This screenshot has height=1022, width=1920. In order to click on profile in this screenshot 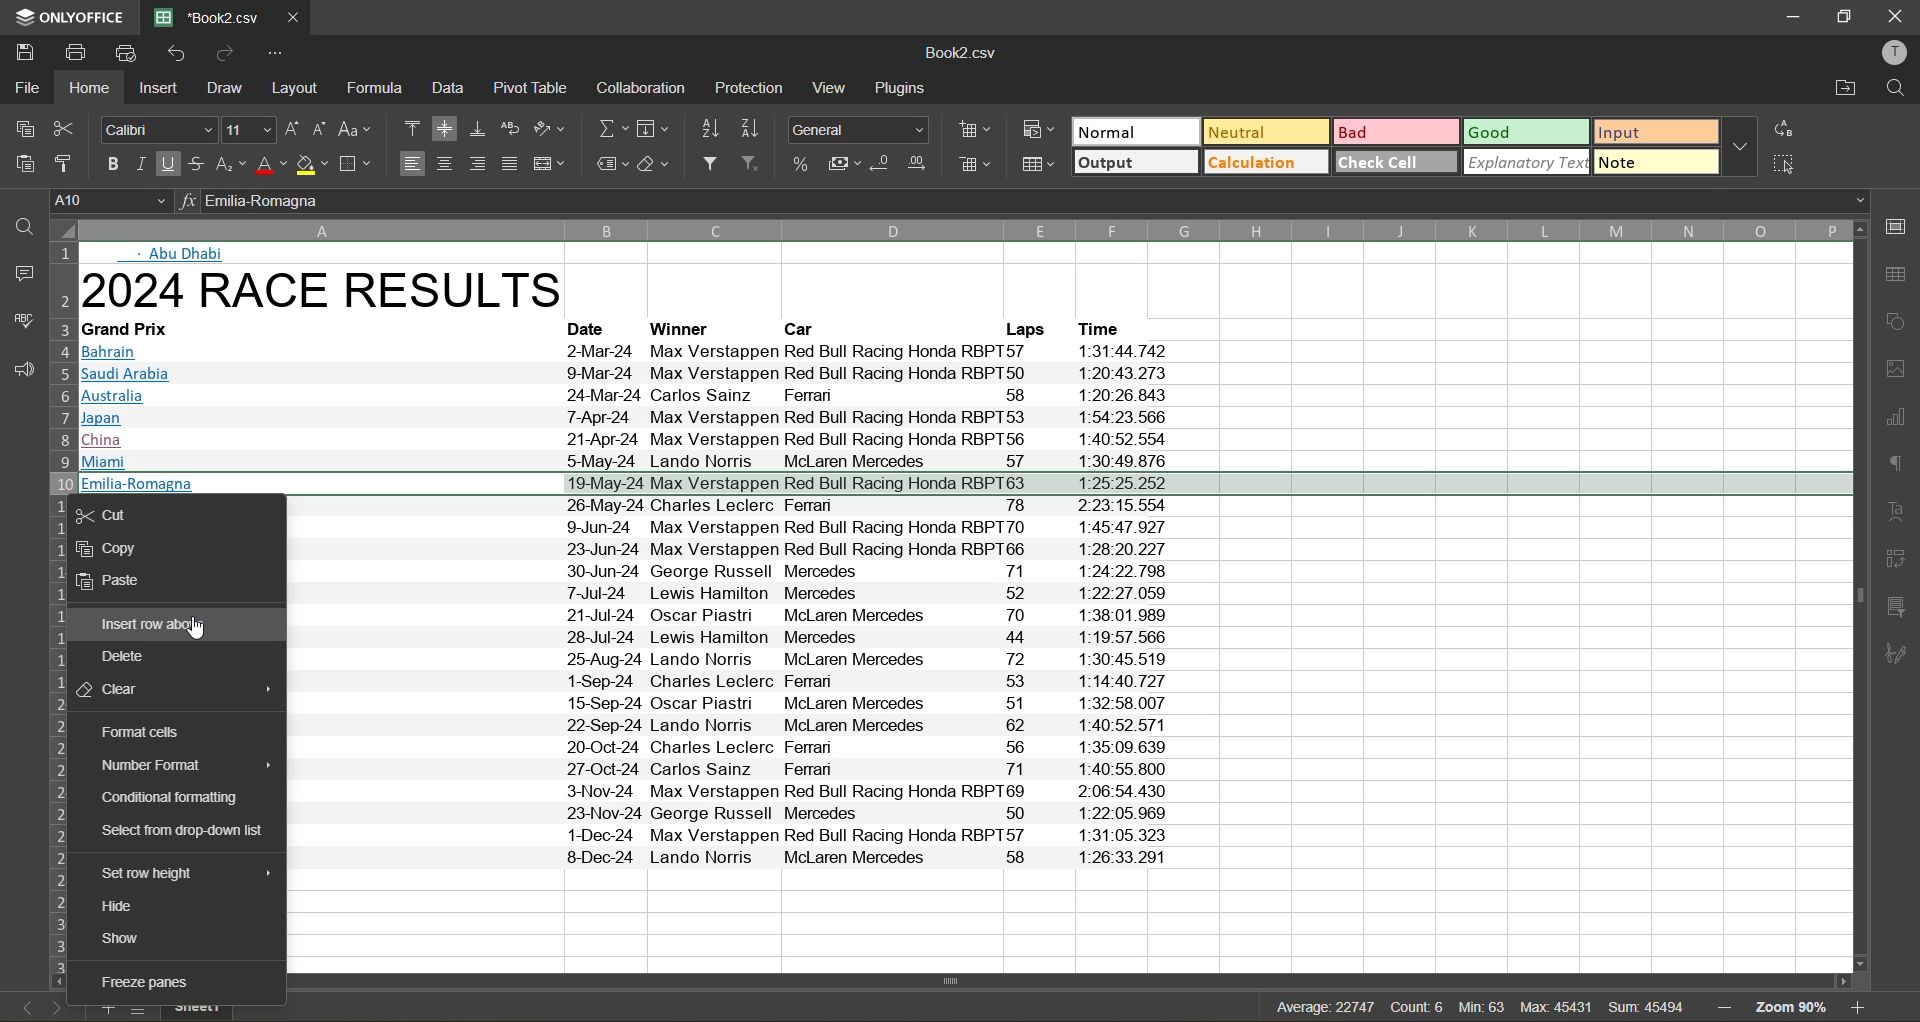, I will do `click(1896, 53)`.